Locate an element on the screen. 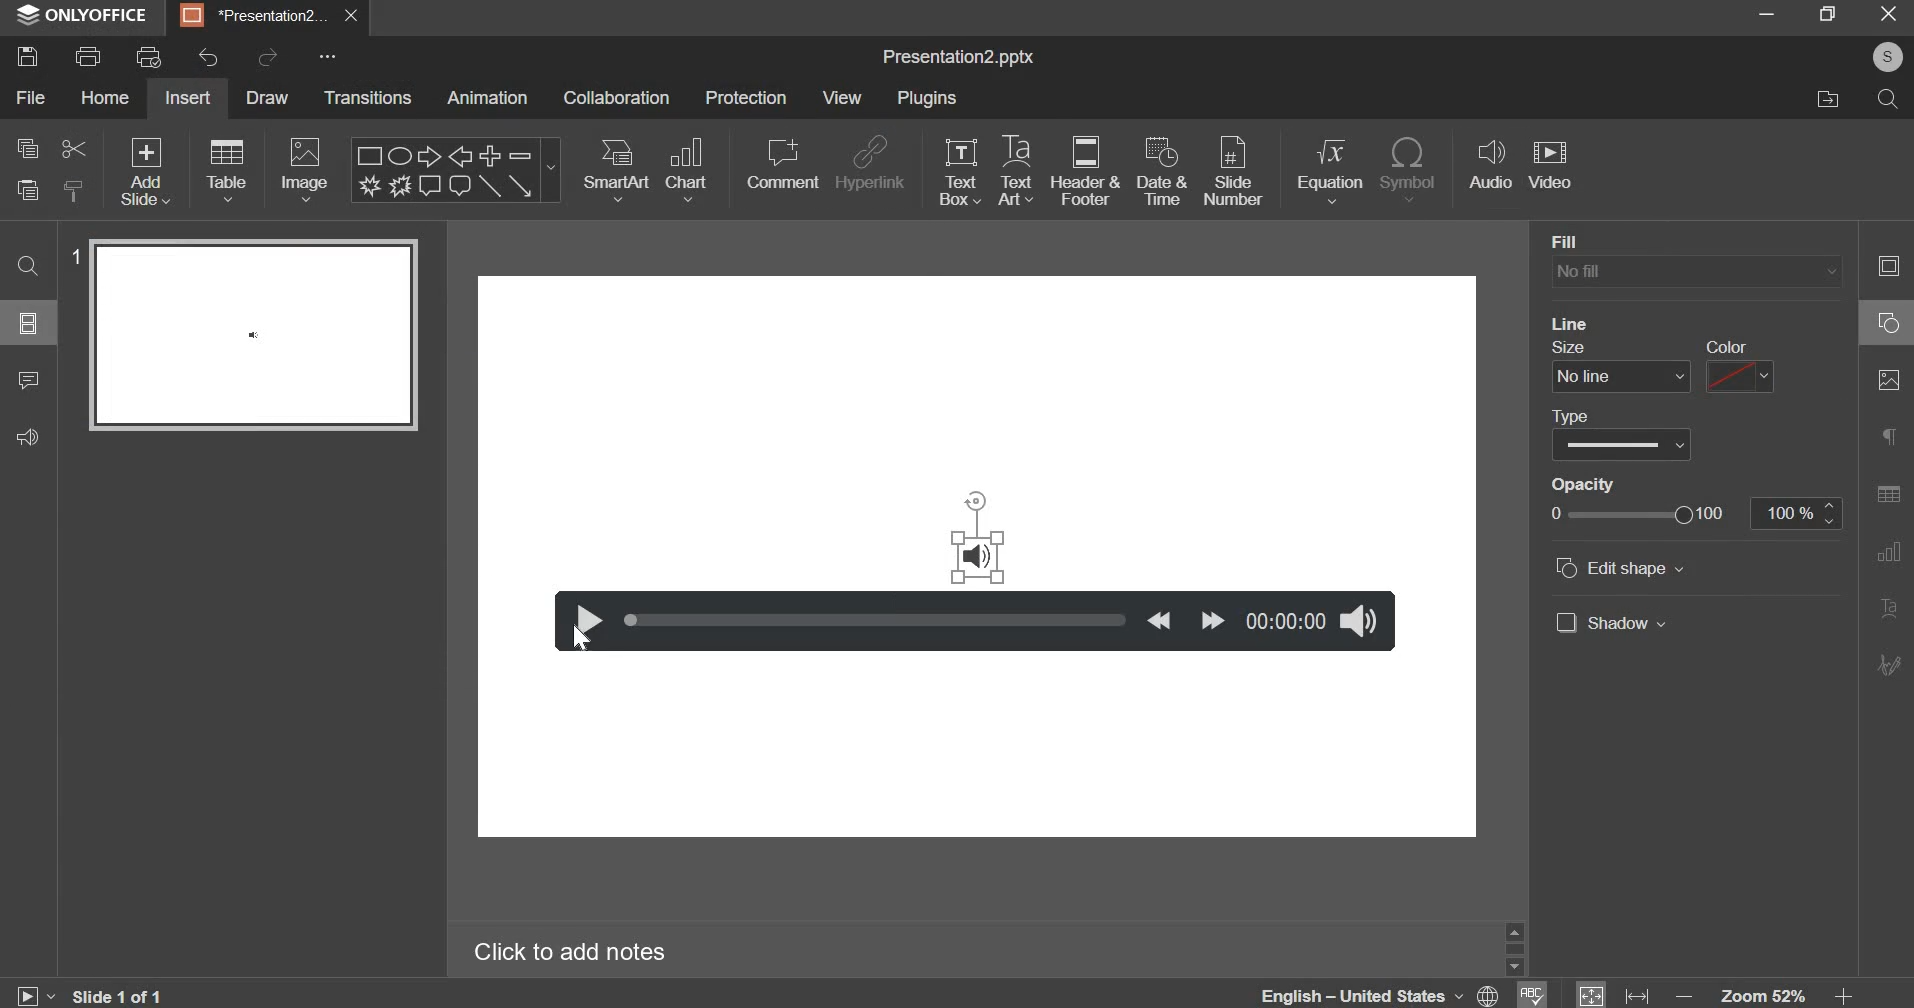  text art settings is located at coordinates (1886, 607).